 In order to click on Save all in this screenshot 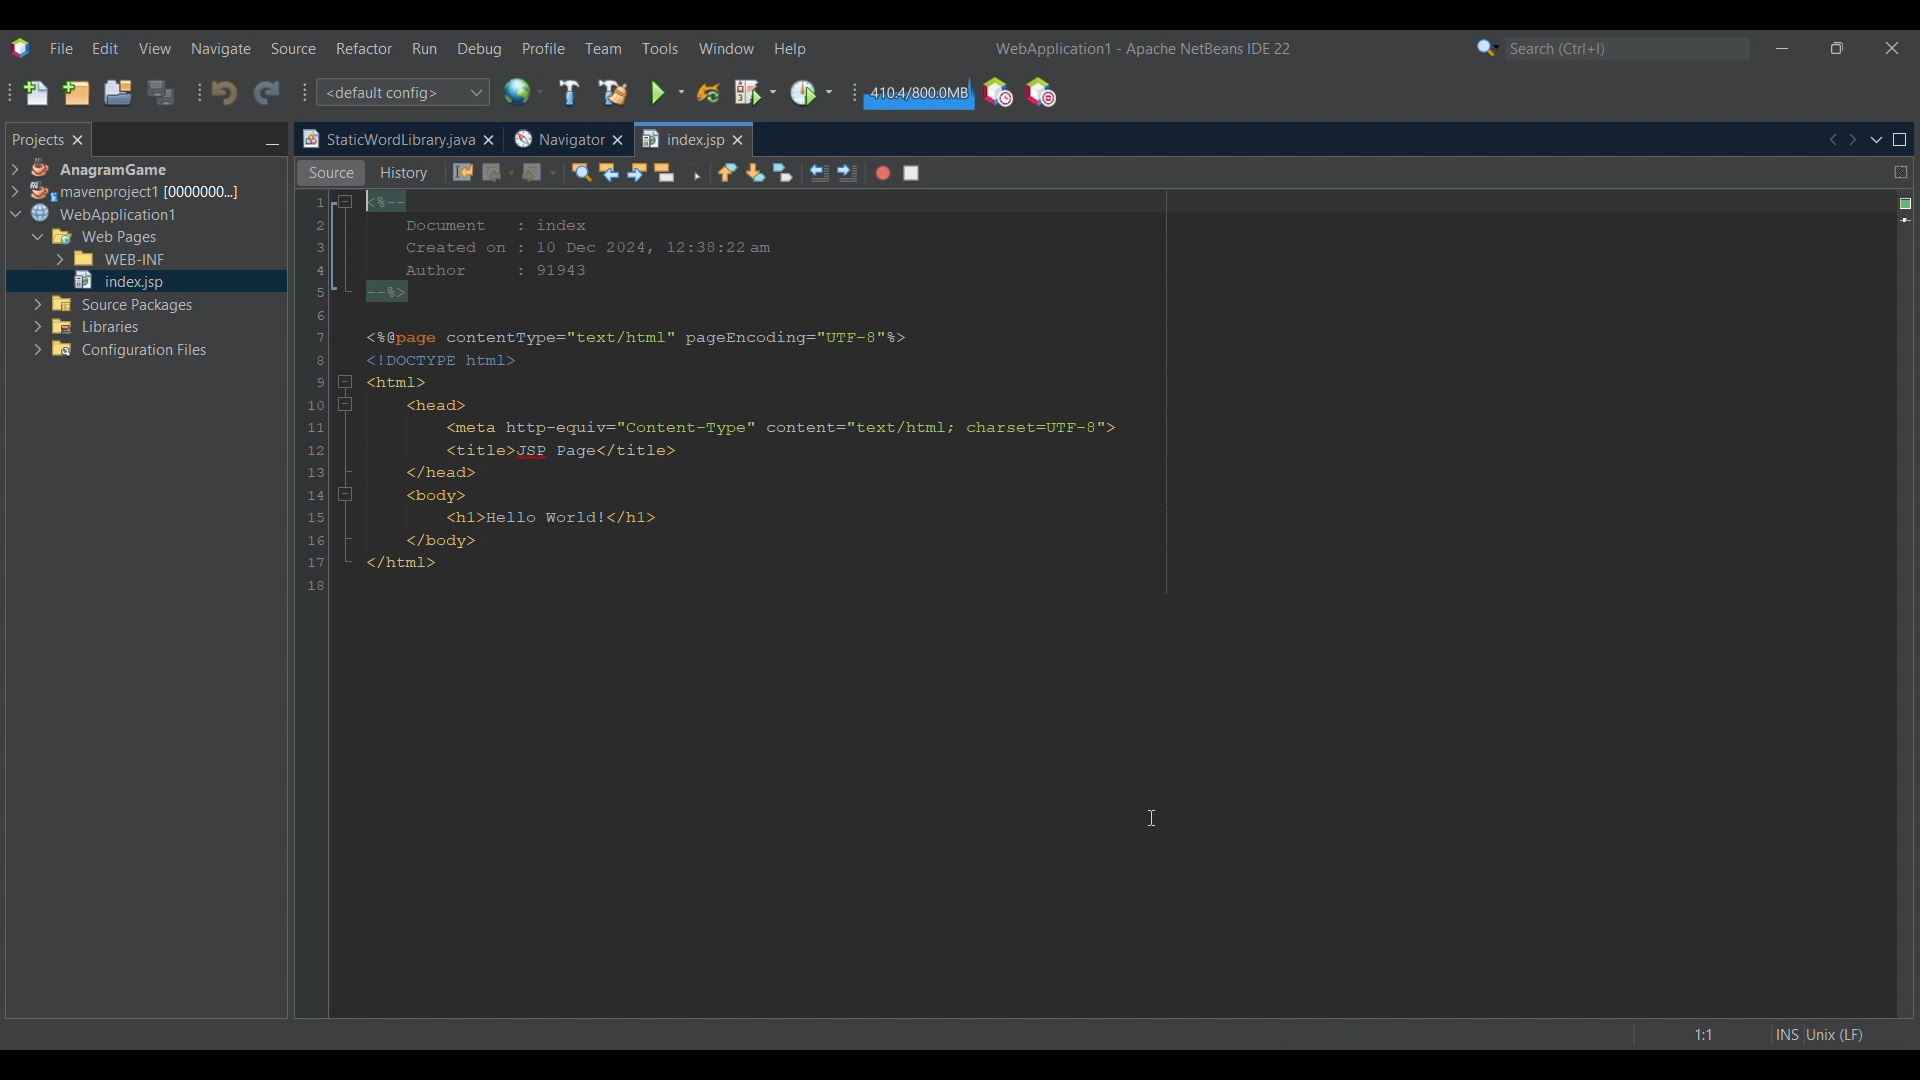, I will do `click(161, 92)`.